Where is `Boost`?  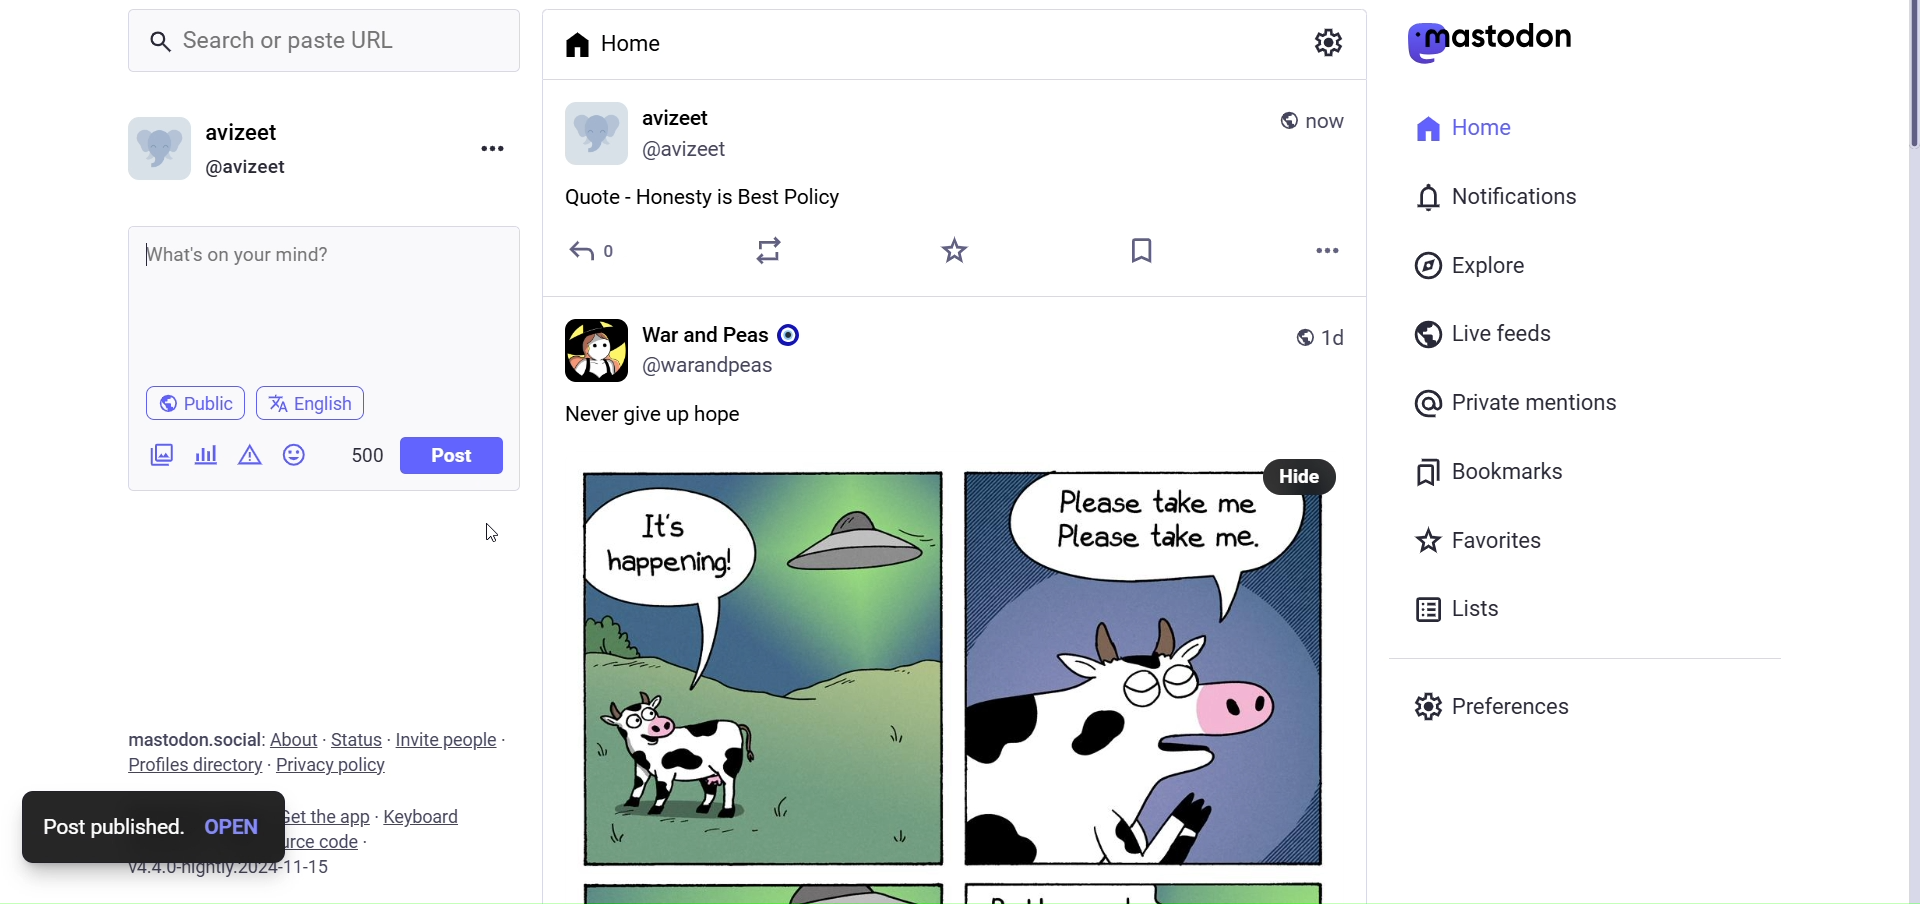
Boost is located at coordinates (768, 250).